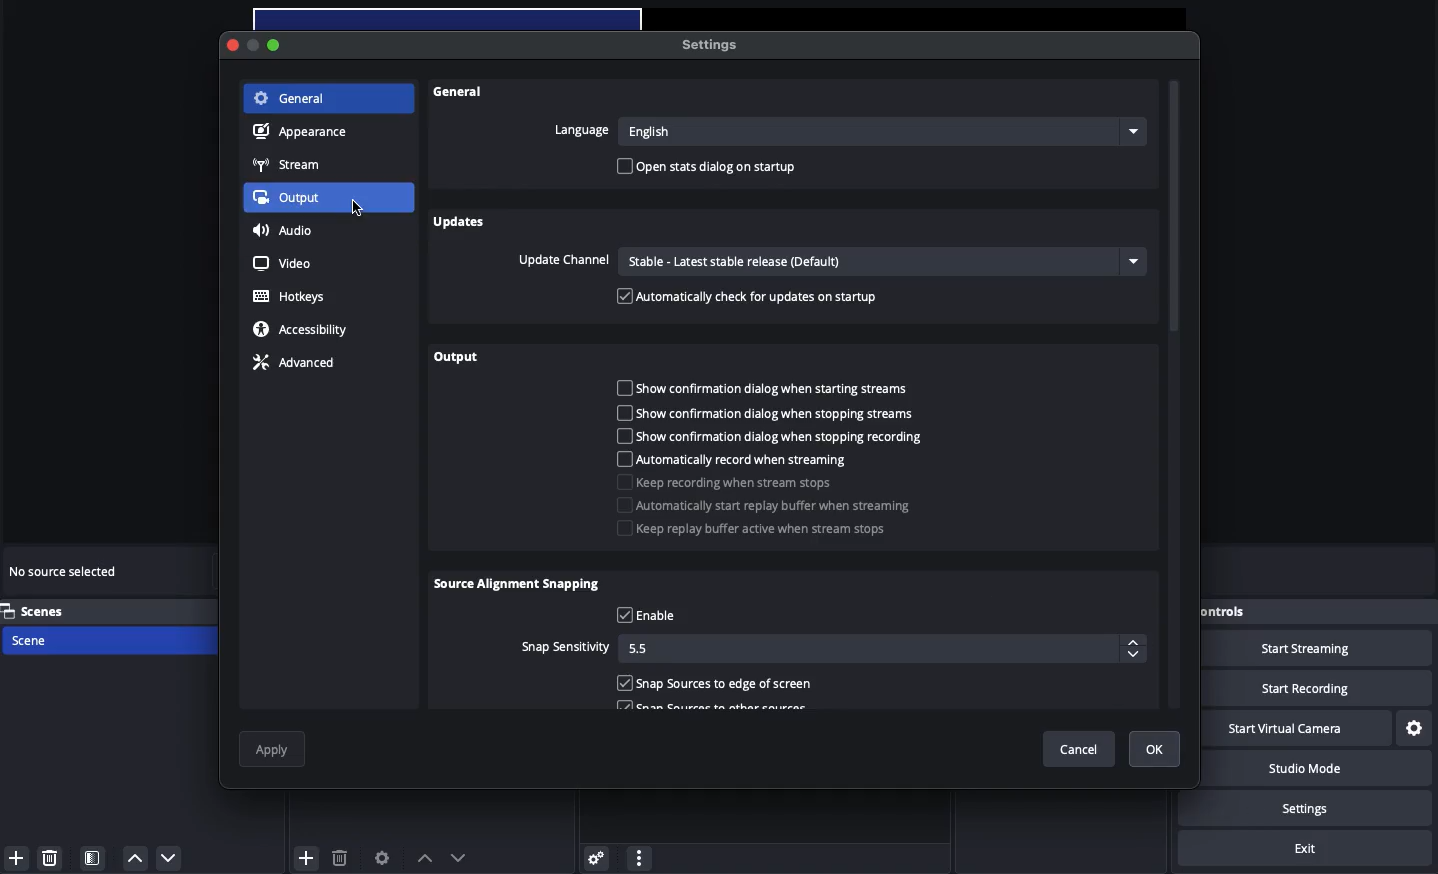 Image resolution: width=1438 pixels, height=874 pixels. I want to click on Apply, so click(274, 749).